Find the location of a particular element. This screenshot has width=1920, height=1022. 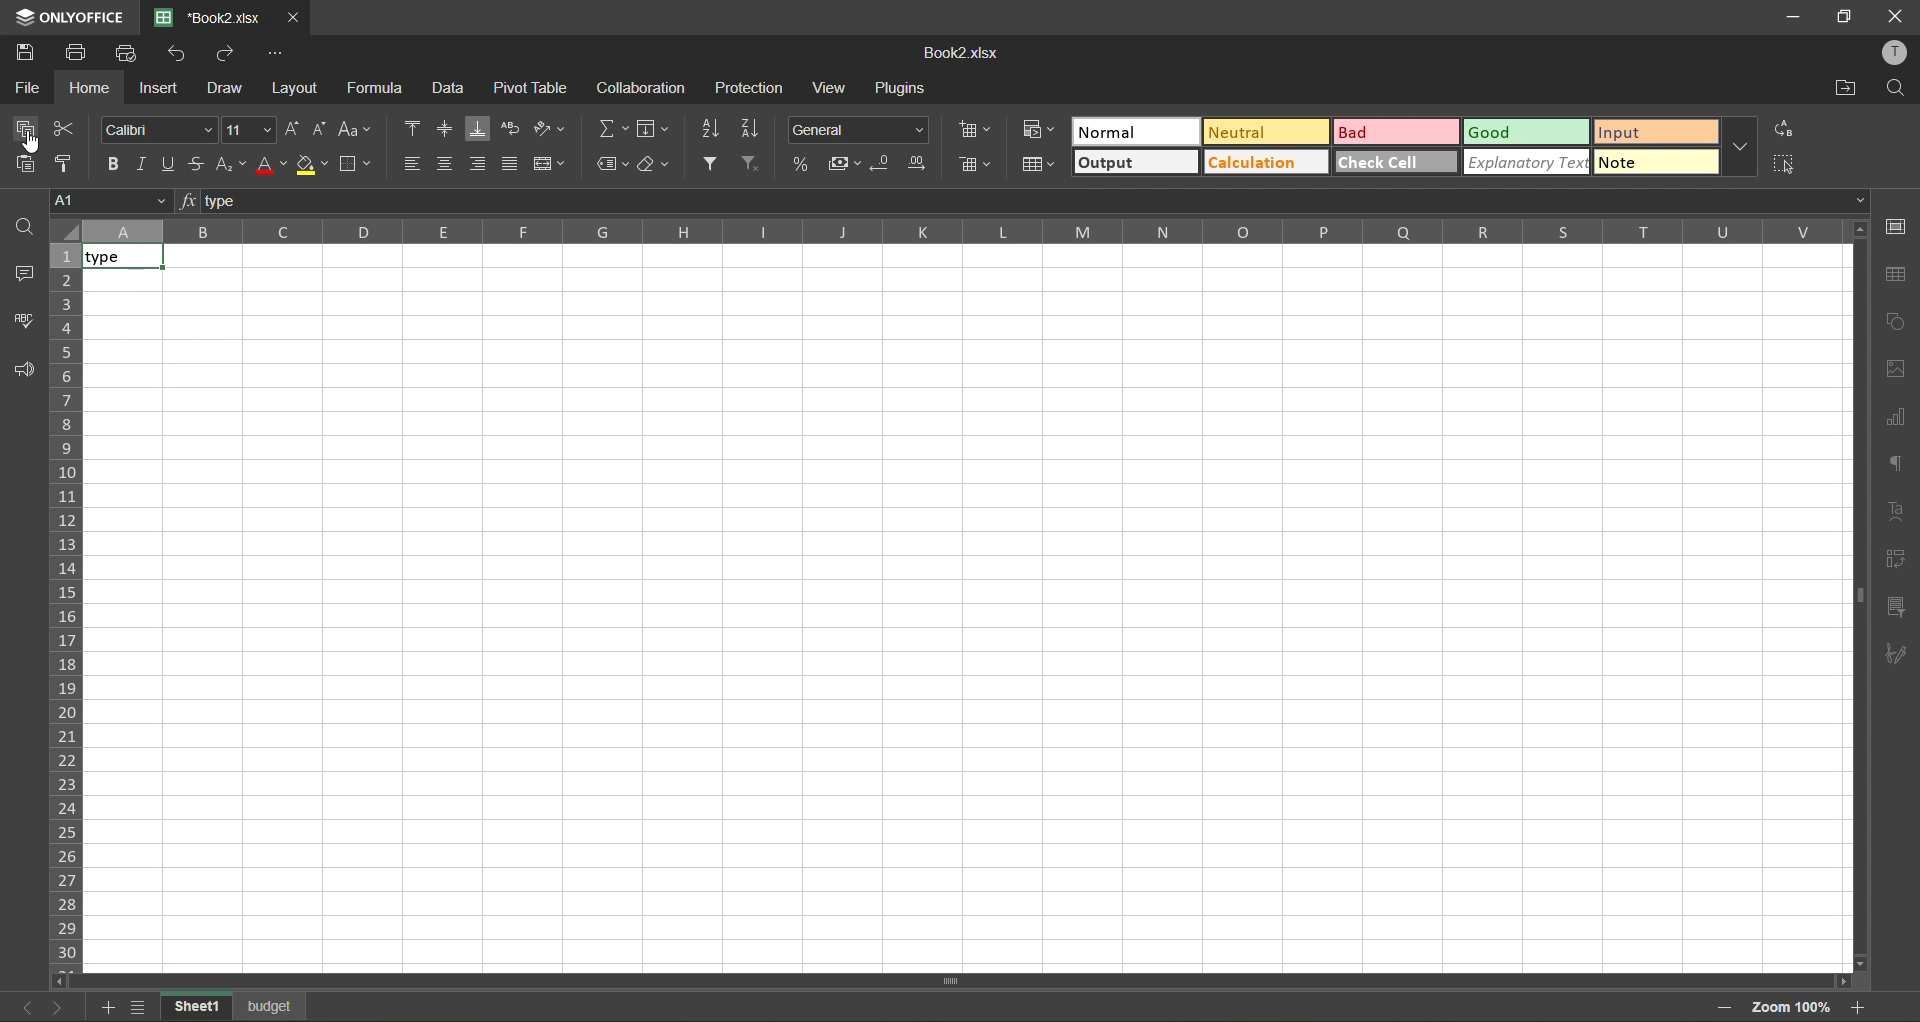

neutral is located at coordinates (1265, 132).